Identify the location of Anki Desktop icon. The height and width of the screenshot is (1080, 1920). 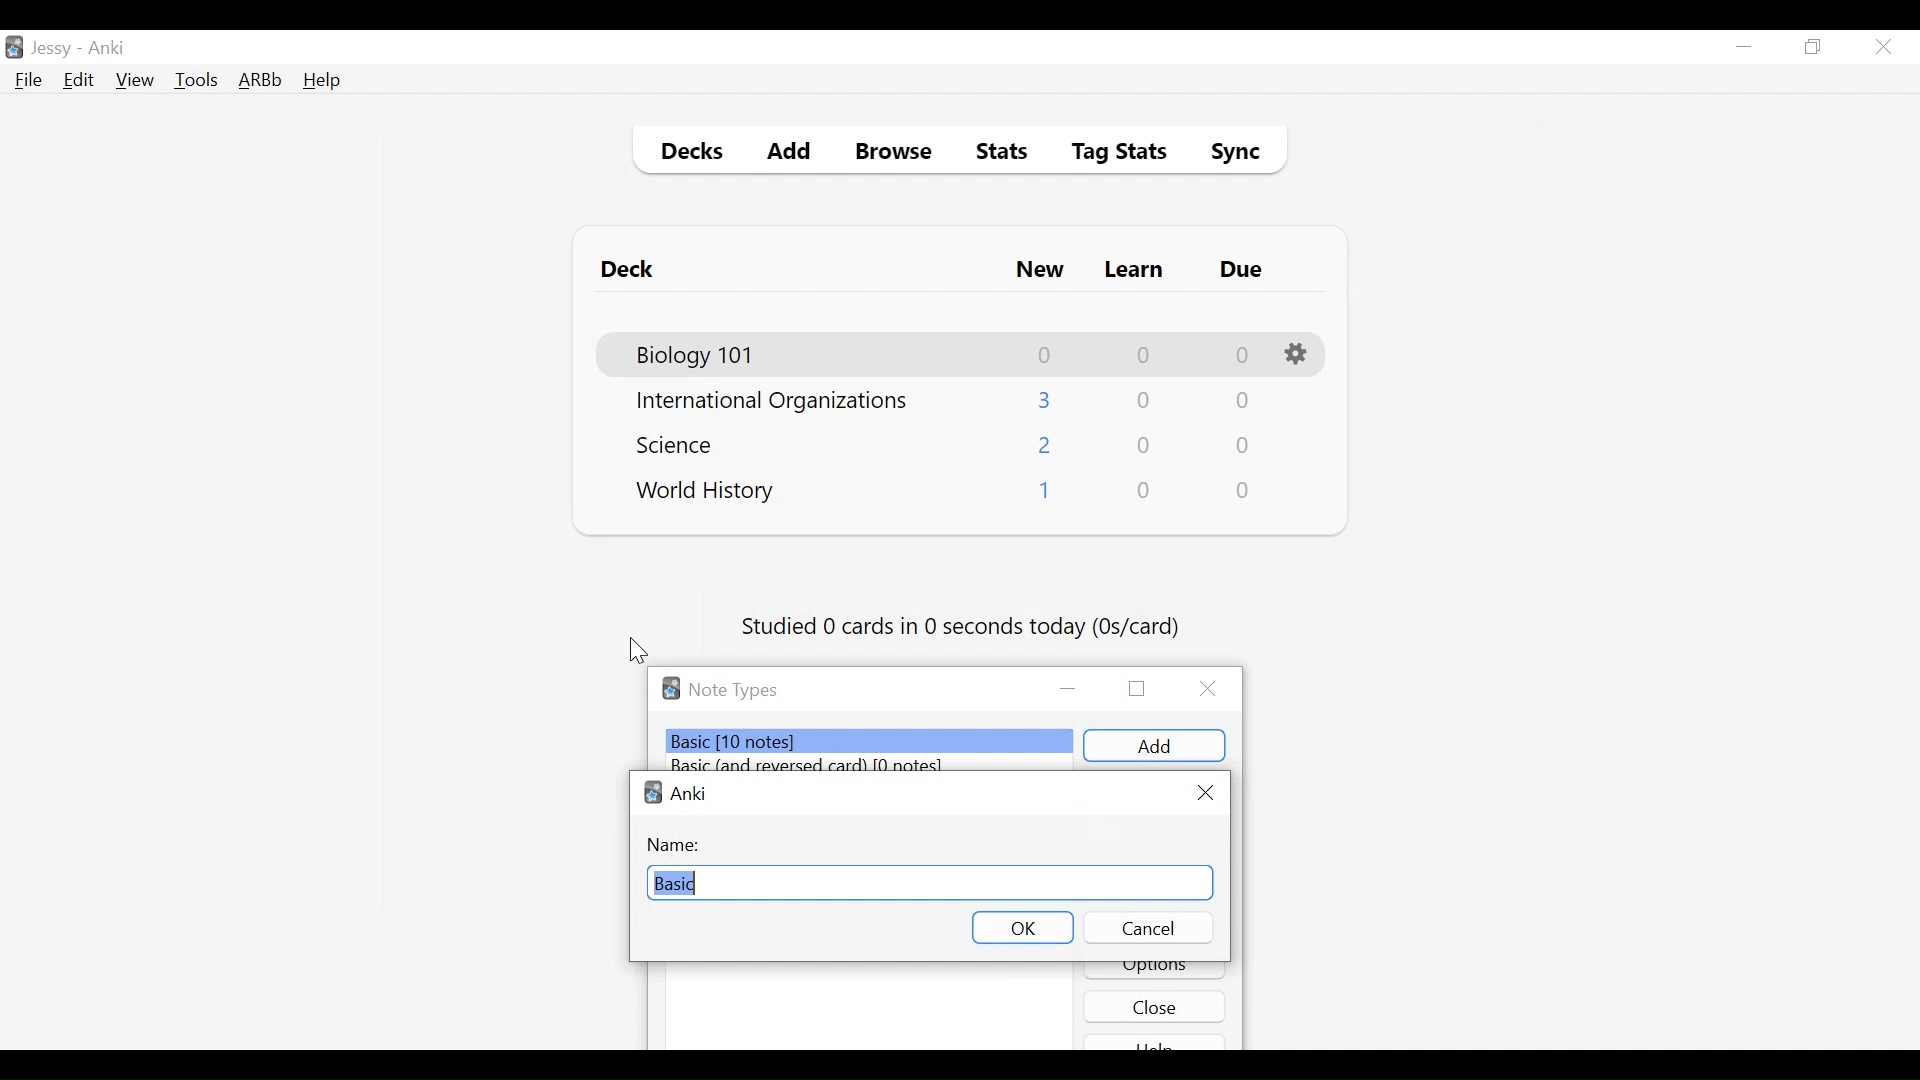
(14, 48).